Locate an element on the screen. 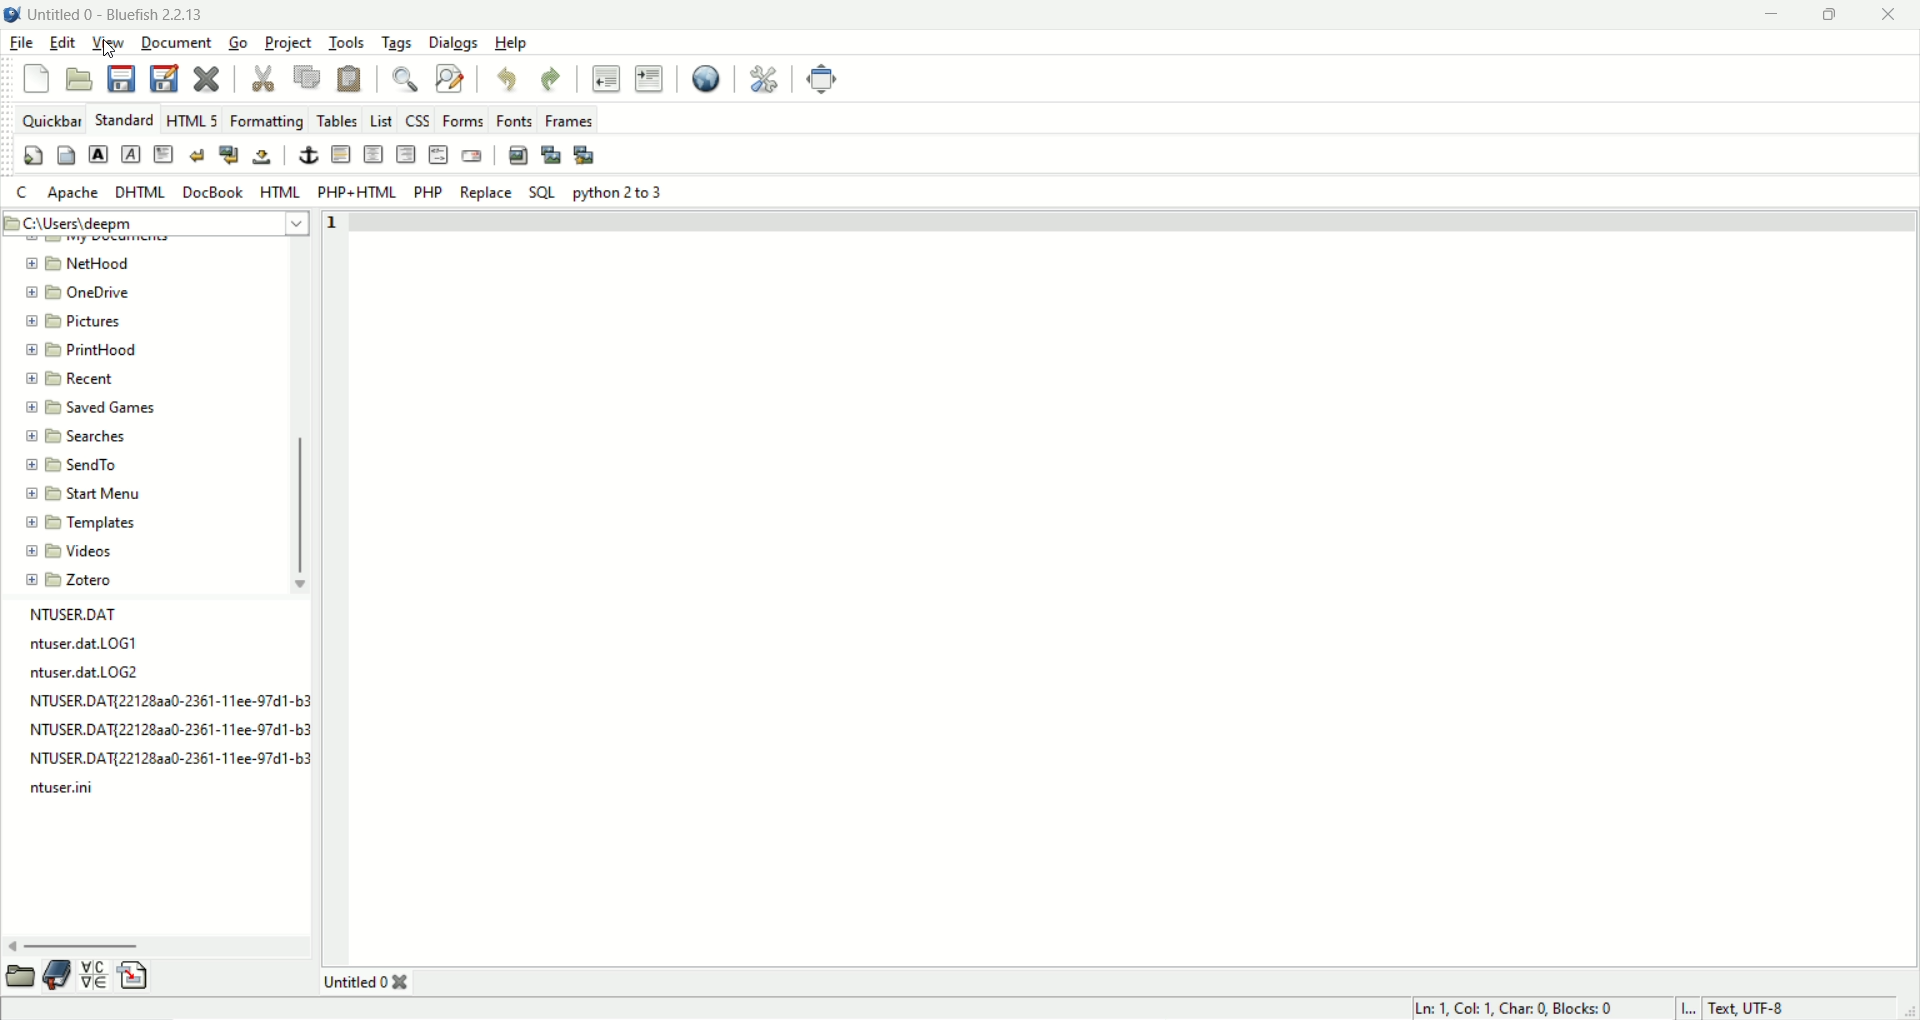 The width and height of the screenshot is (1920, 1020). Cursor is located at coordinates (109, 49).